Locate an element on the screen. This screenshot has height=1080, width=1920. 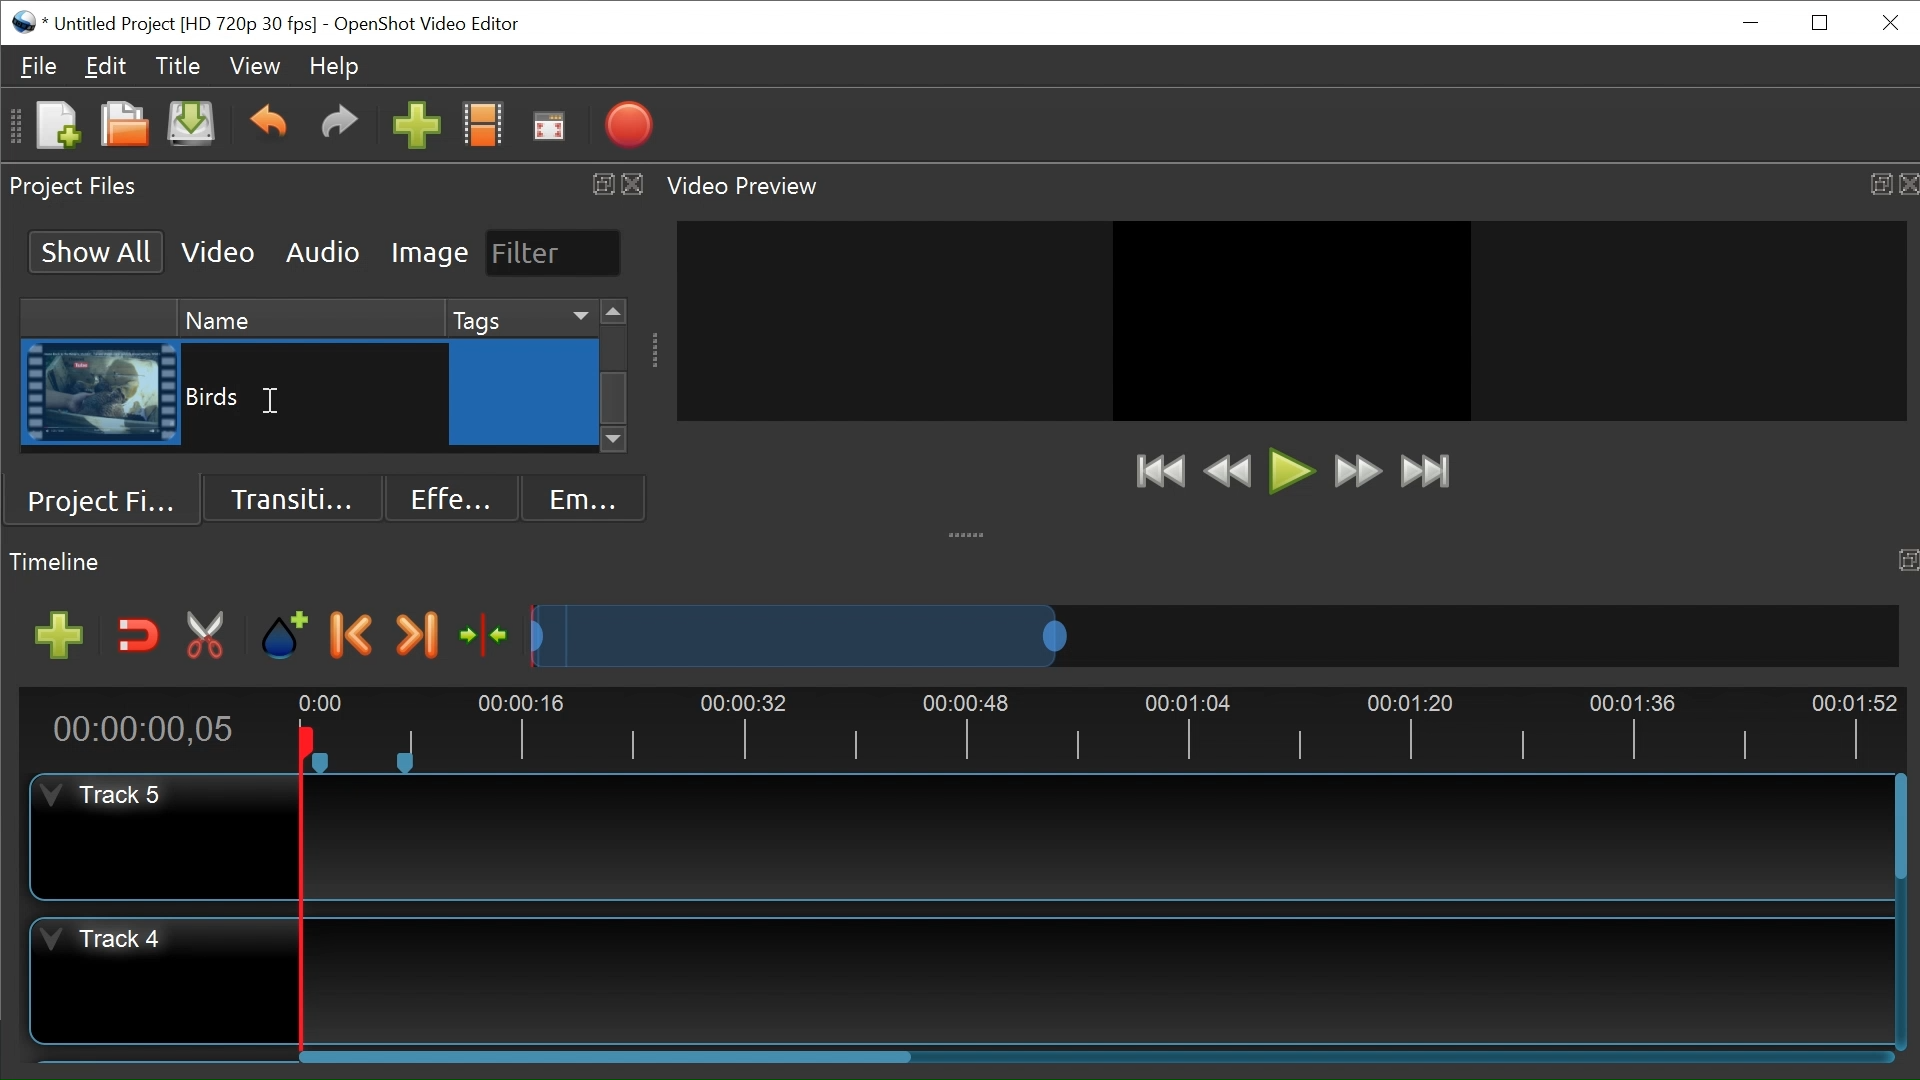
OpenShot Video Editor is located at coordinates (424, 24).